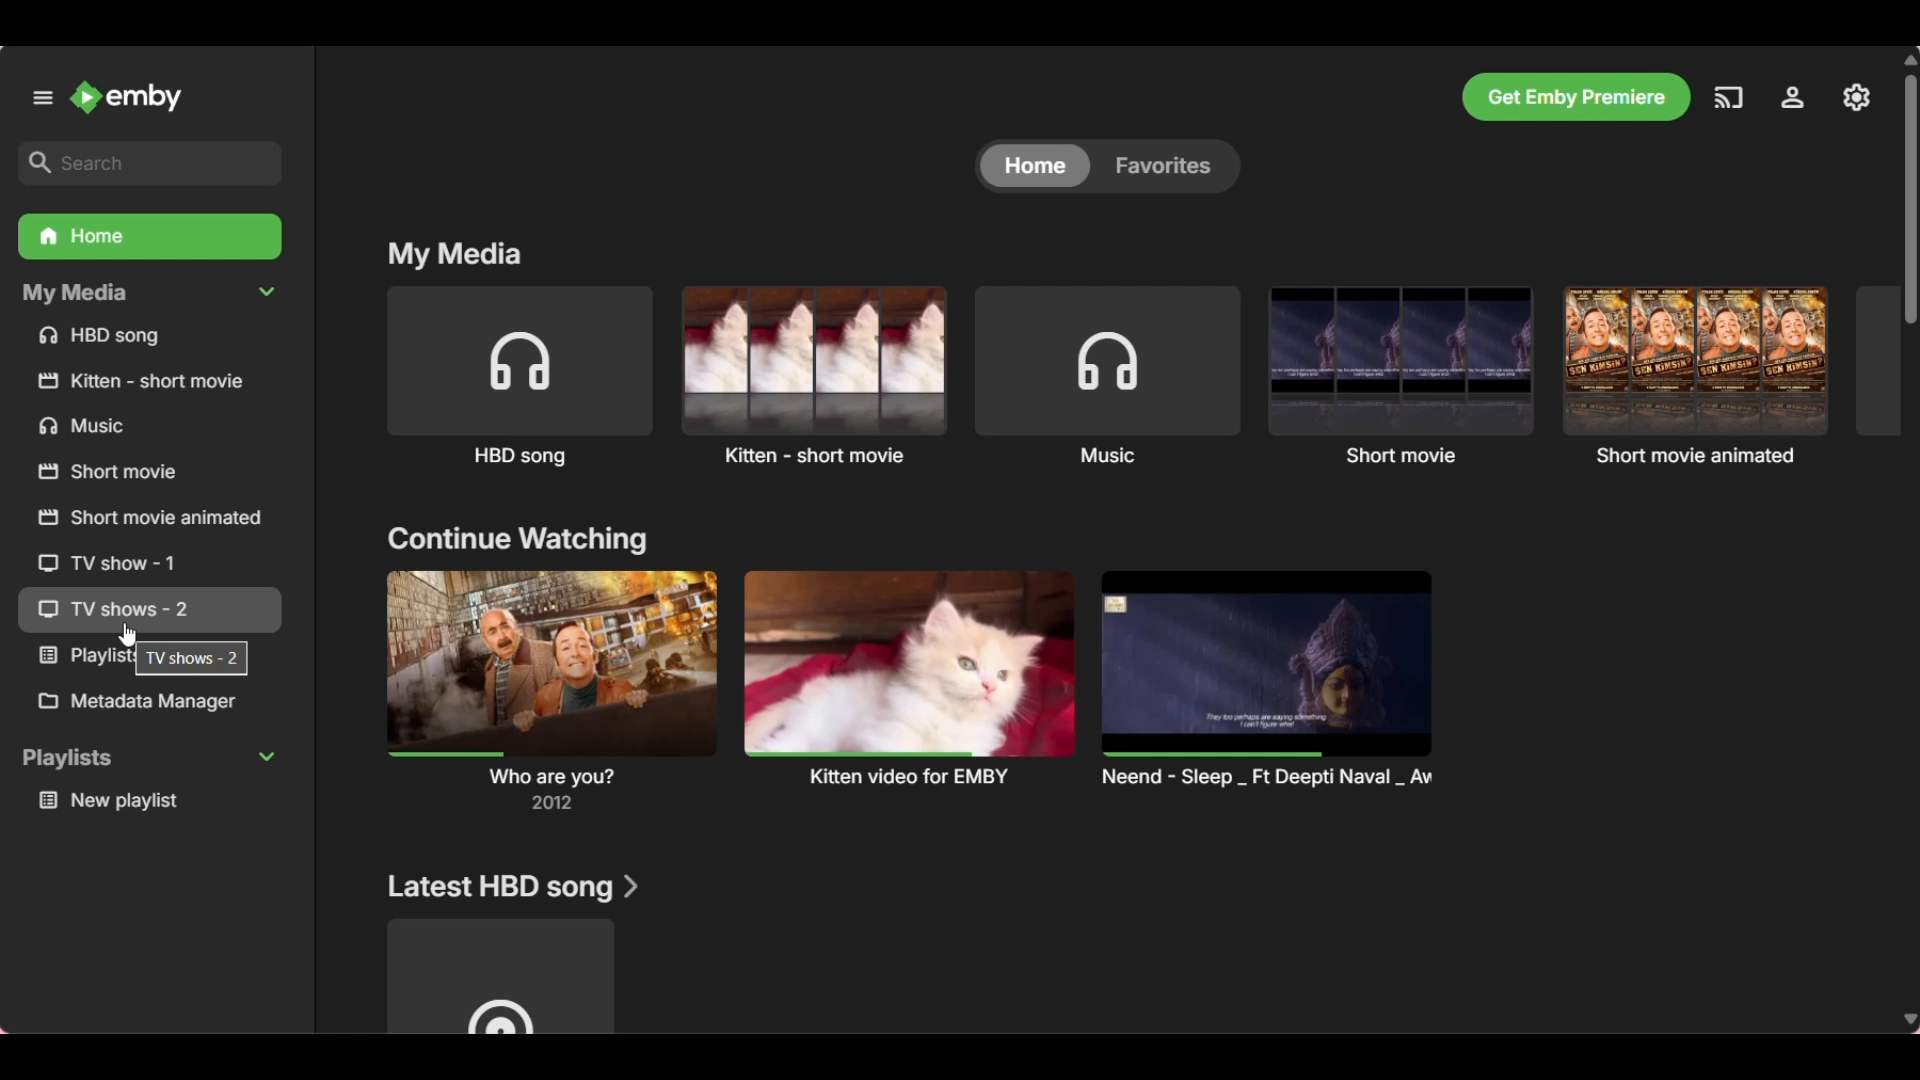 This screenshot has height=1080, width=1920. What do you see at coordinates (905, 687) in the screenshot?
I see `` at bounding box center [905, 687].